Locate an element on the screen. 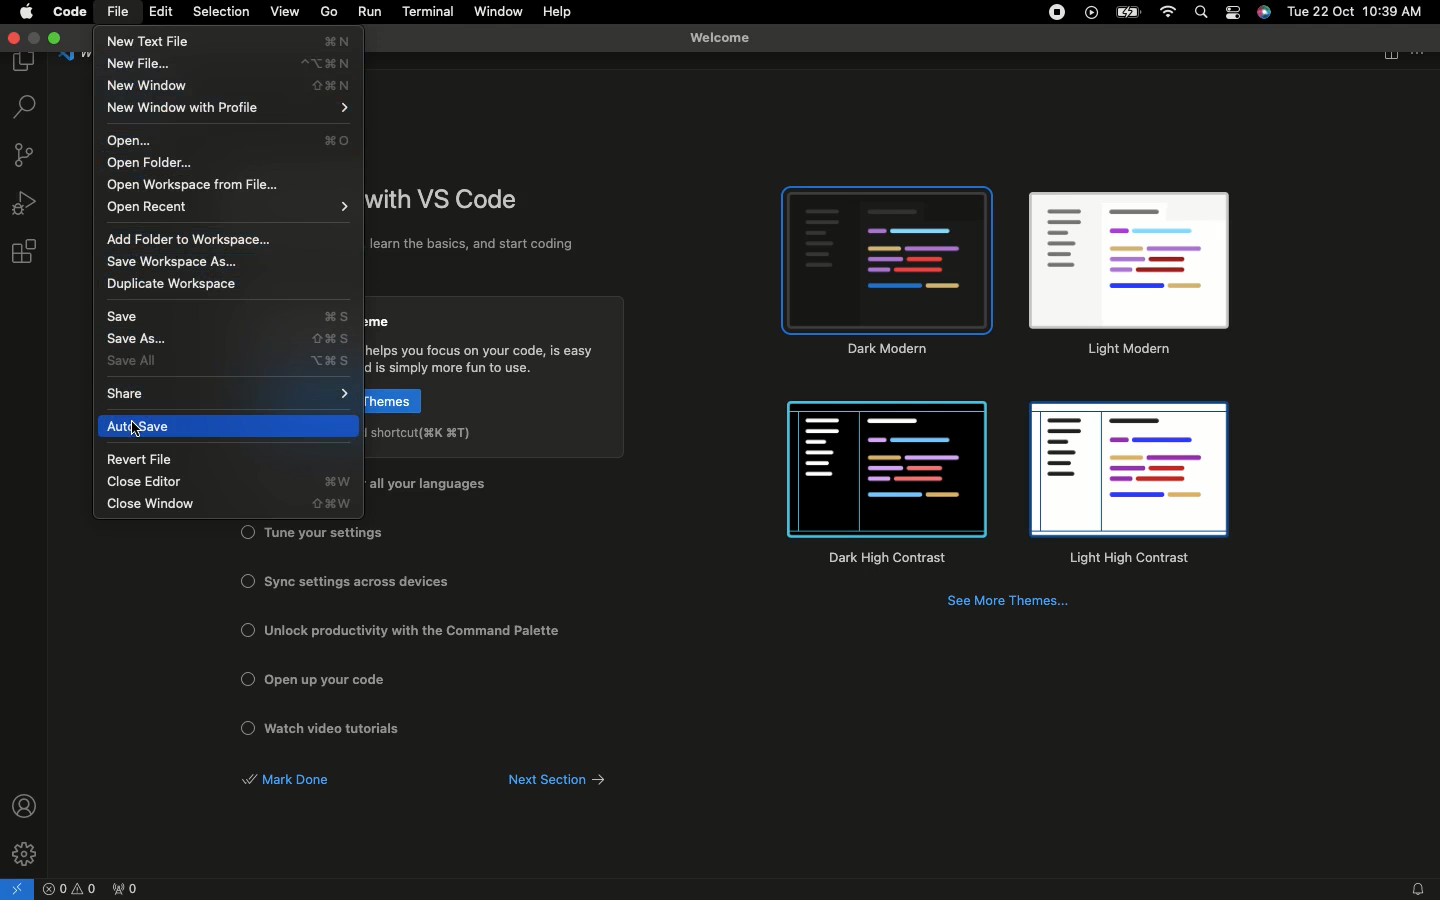 The width and height of the screenshot is (1440, 900). Code is located at coordinates (71, 14).